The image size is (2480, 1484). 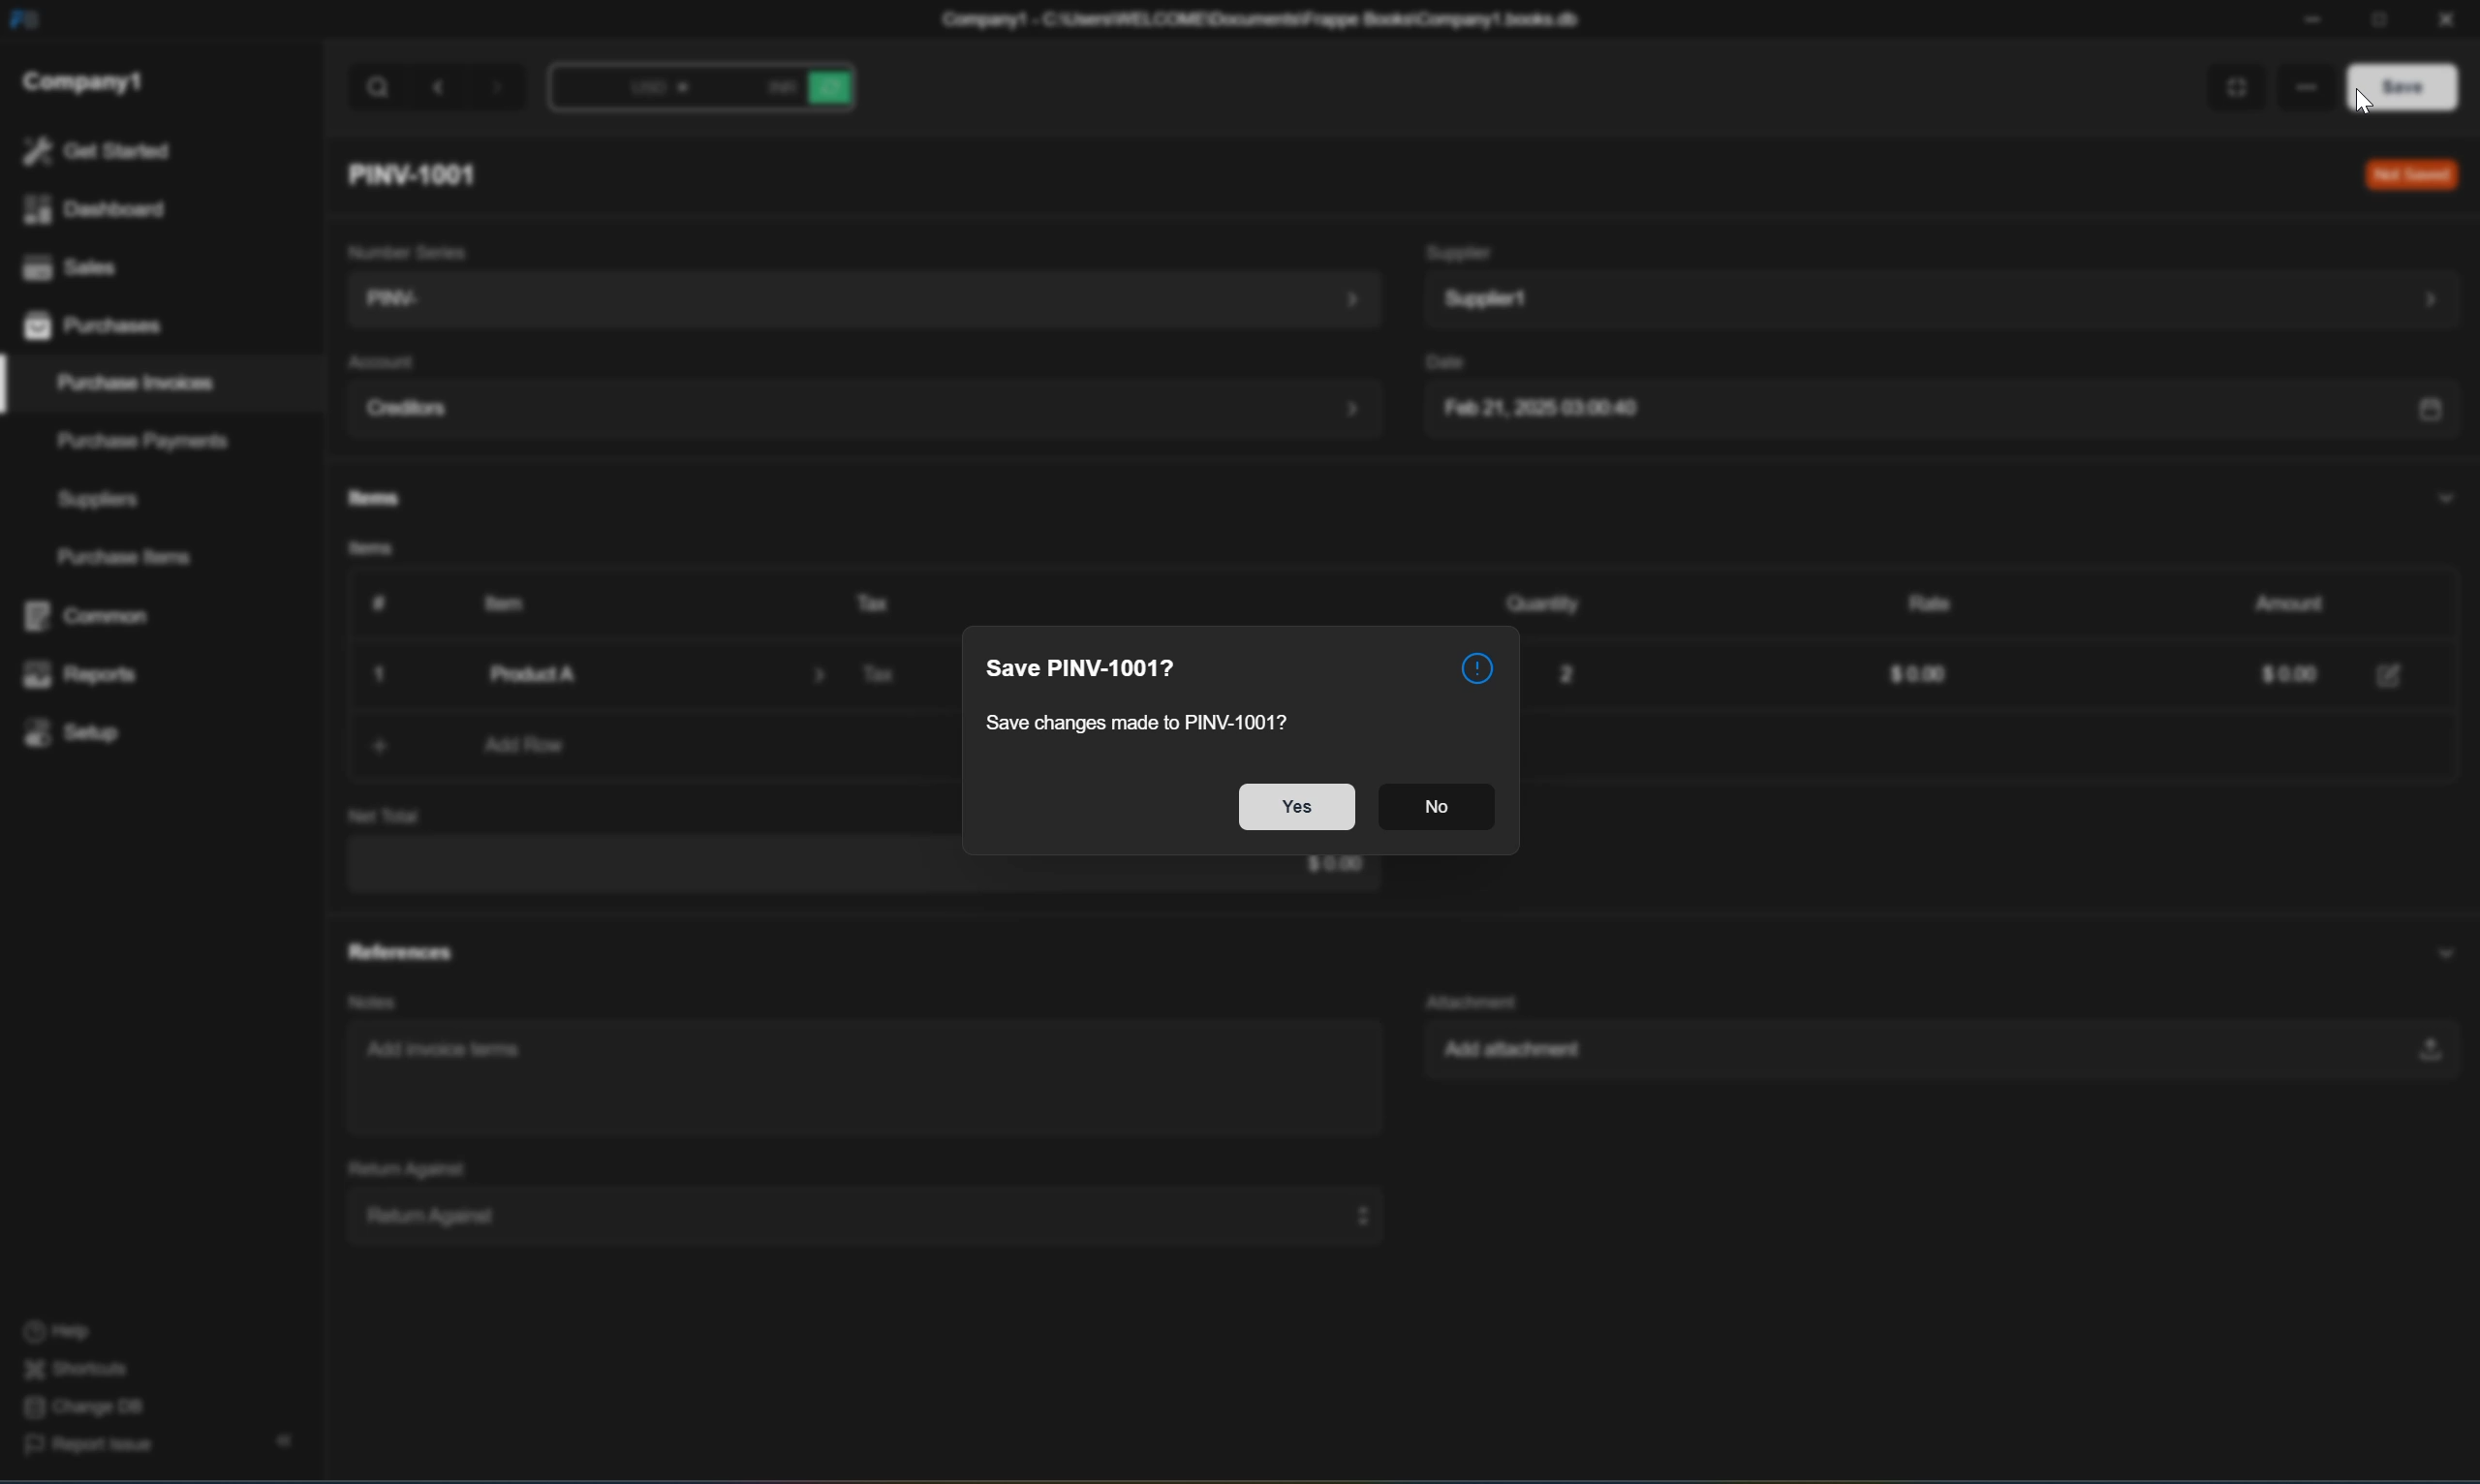 What do you see at coordinates (2440, 496) in the screenshot?
I see `Hide` at bounding box center [2440, 496].